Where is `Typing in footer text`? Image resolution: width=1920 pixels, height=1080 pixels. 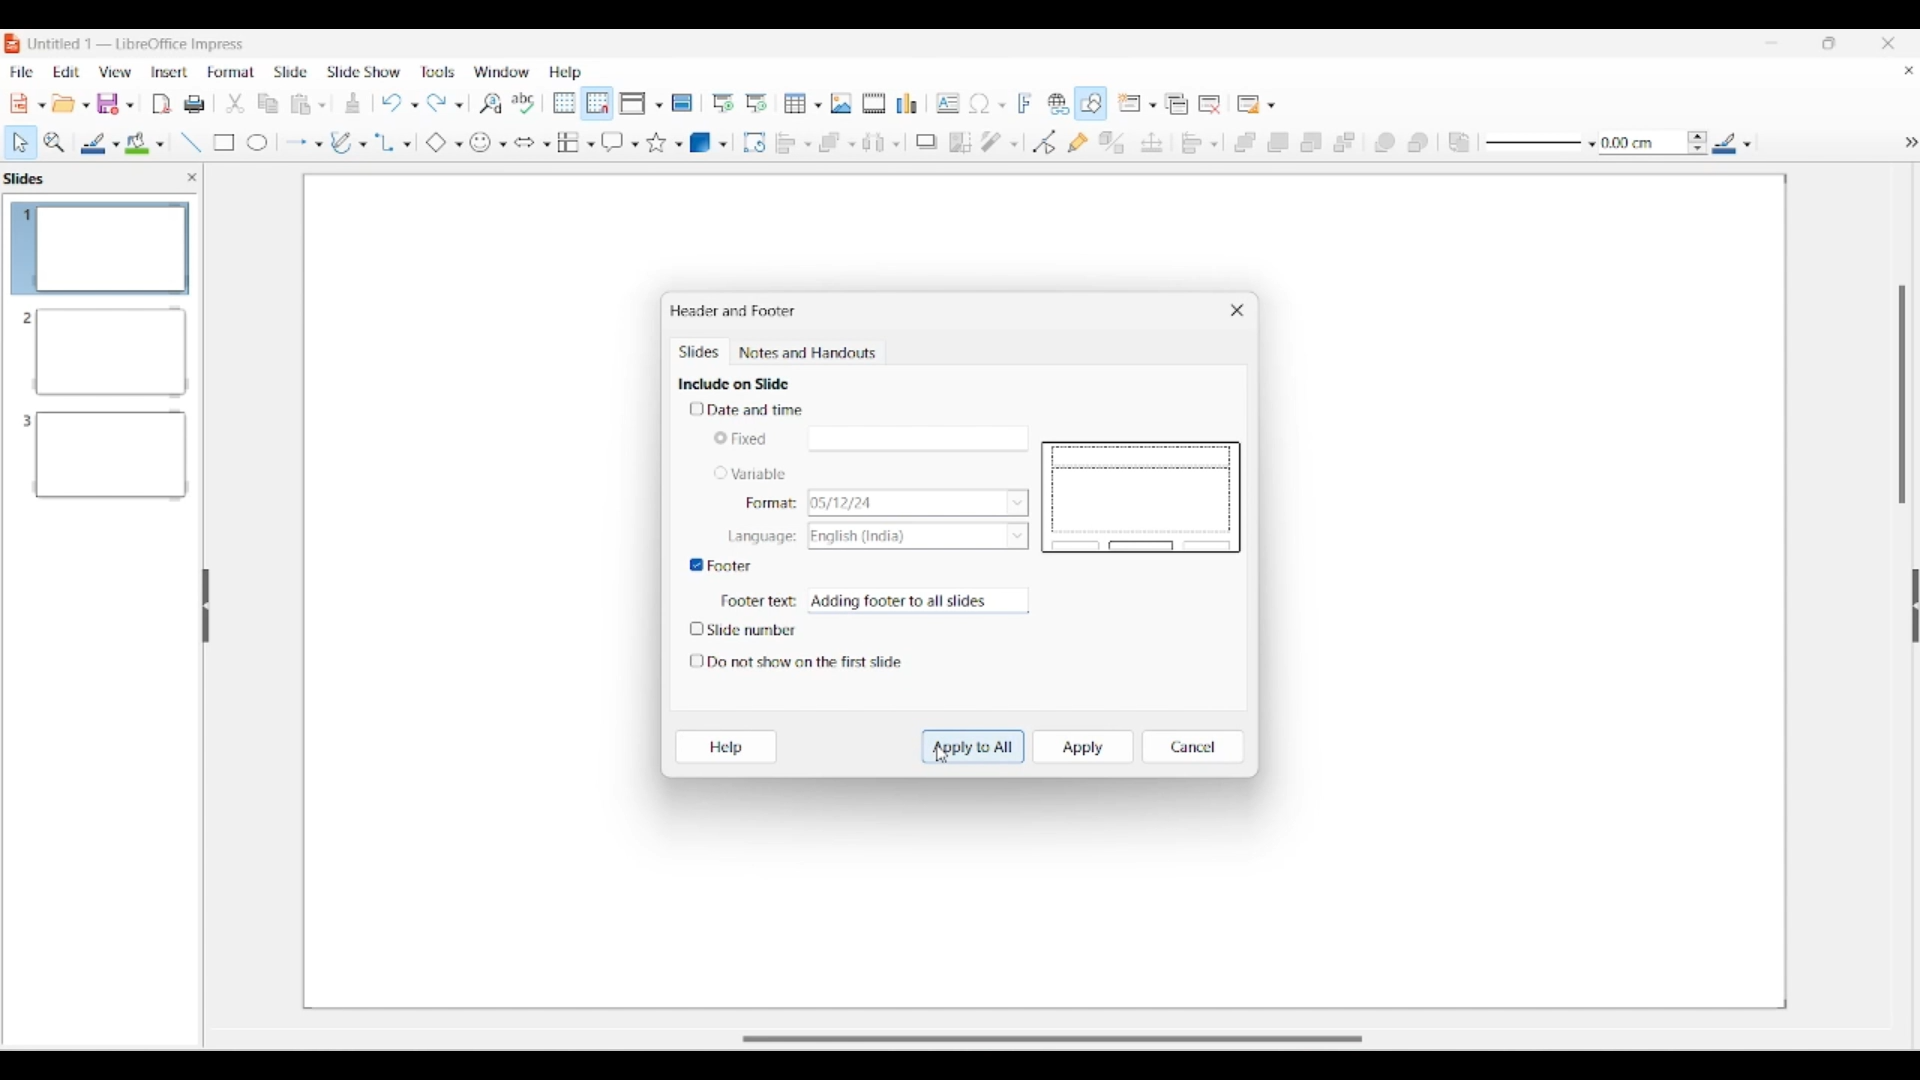
Typing in footer text is located at coordinates (811, 600).